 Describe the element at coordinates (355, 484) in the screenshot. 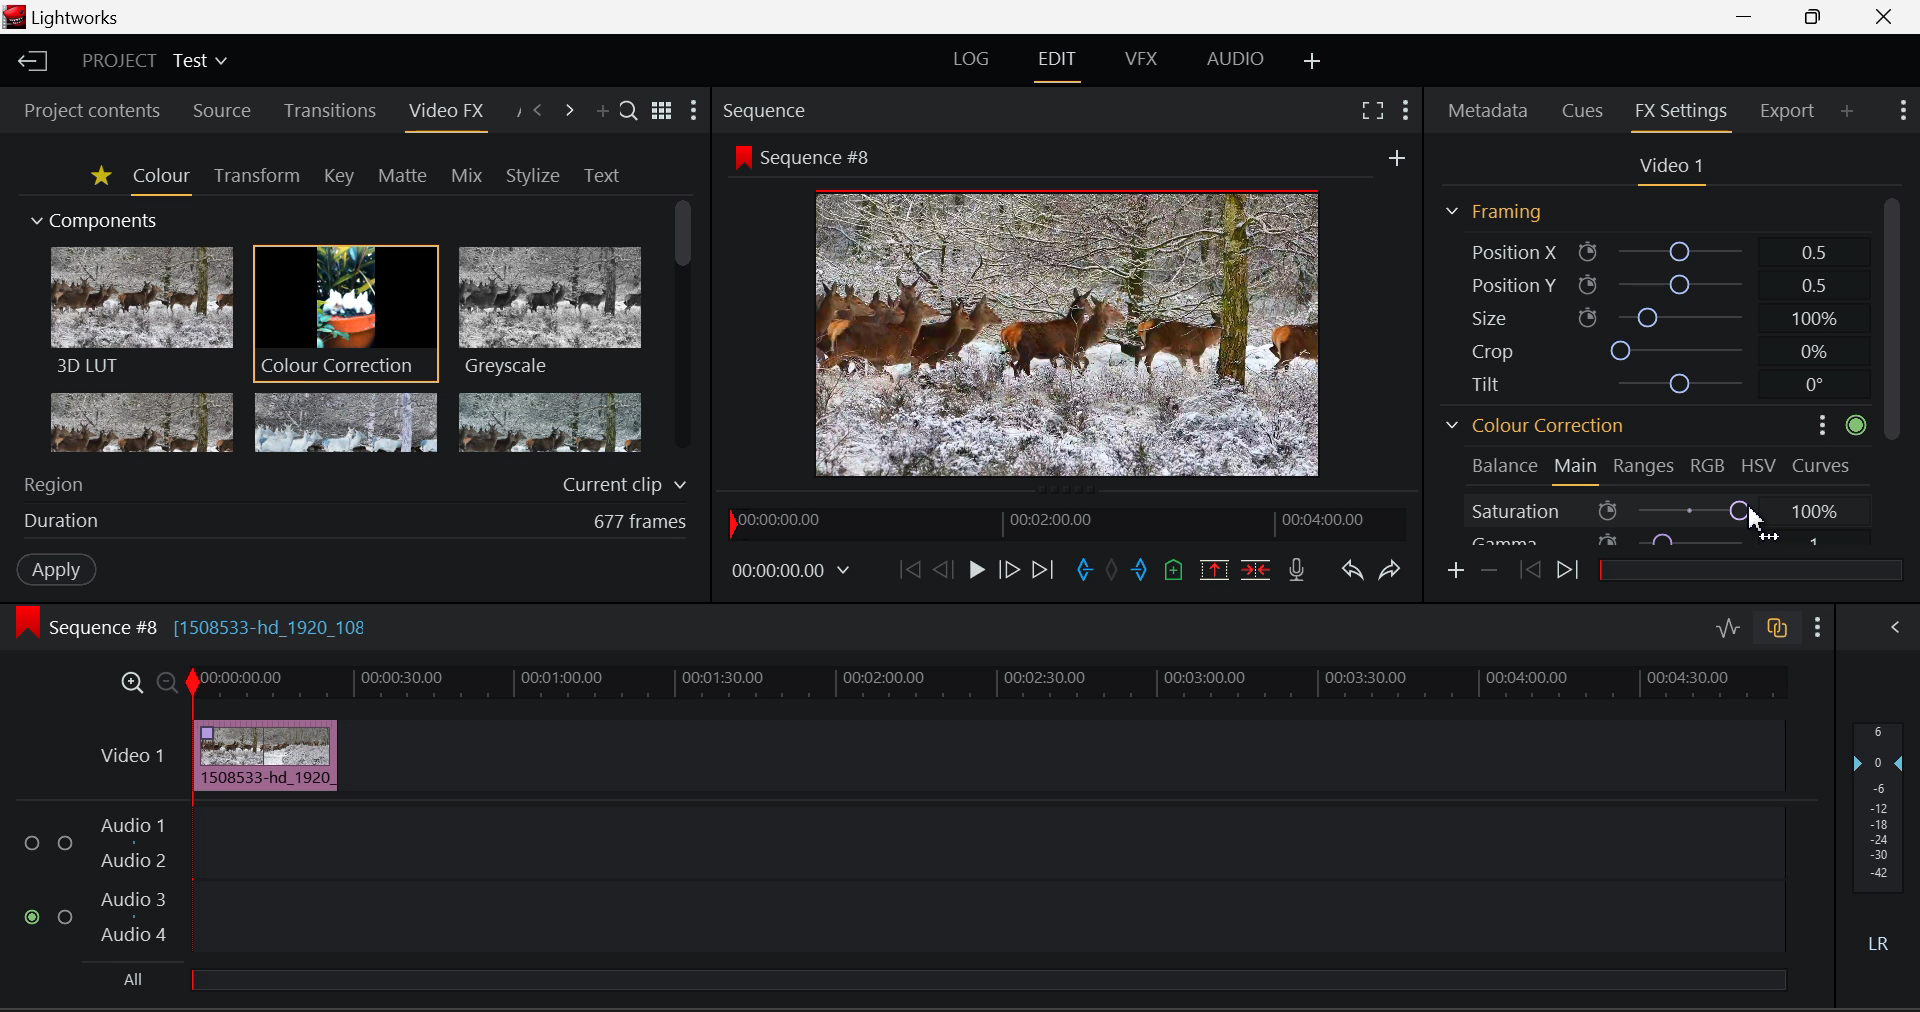

I see `Region` at that location.